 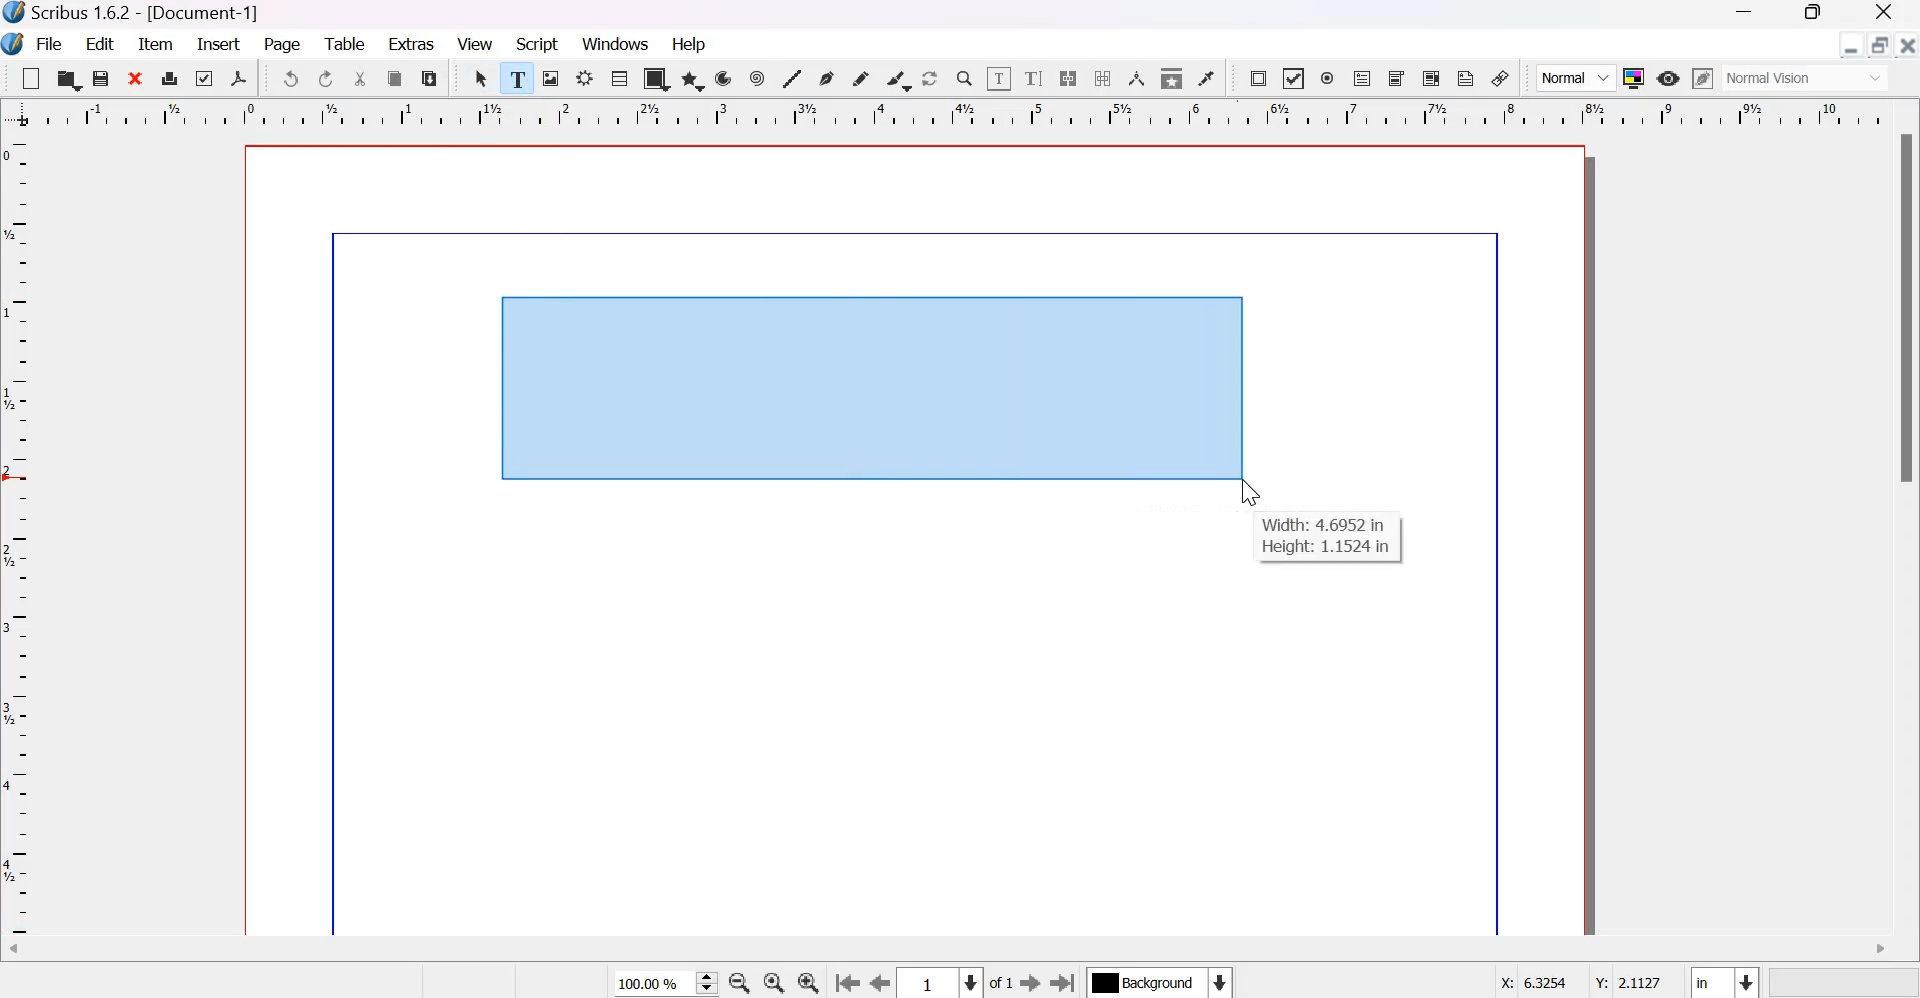 I want to click on polygon, so click(x=694, y=80).